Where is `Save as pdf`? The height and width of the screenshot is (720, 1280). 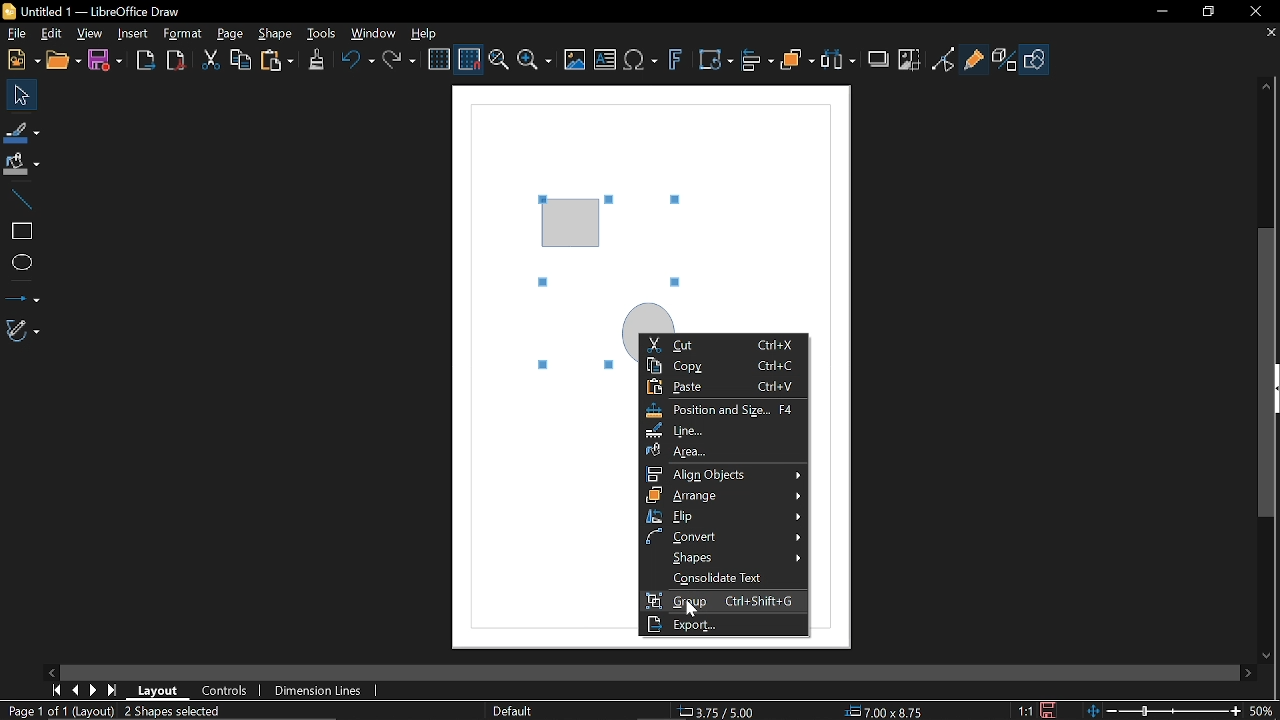
Save as pdf is located at coordinates (175, 60).